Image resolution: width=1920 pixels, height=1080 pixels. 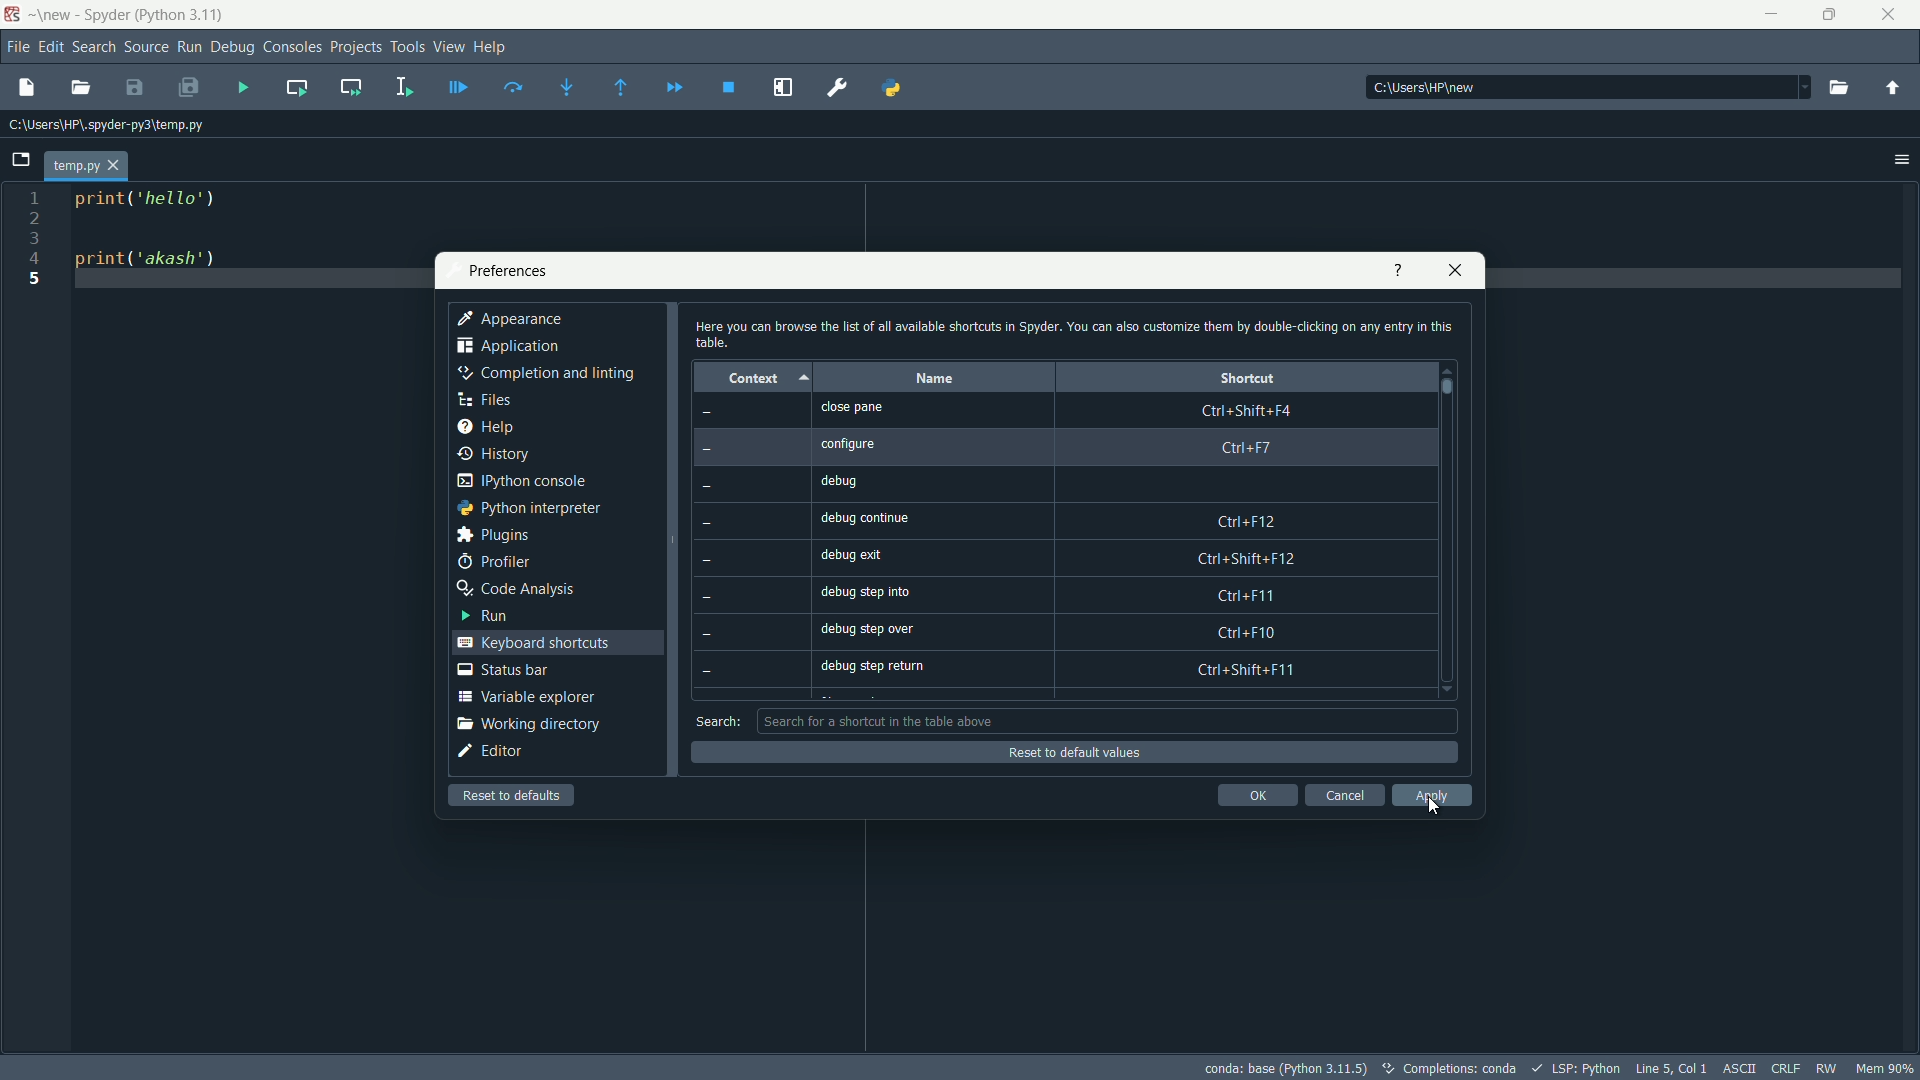 I want to click on file tab, so click(x=88, y=167).